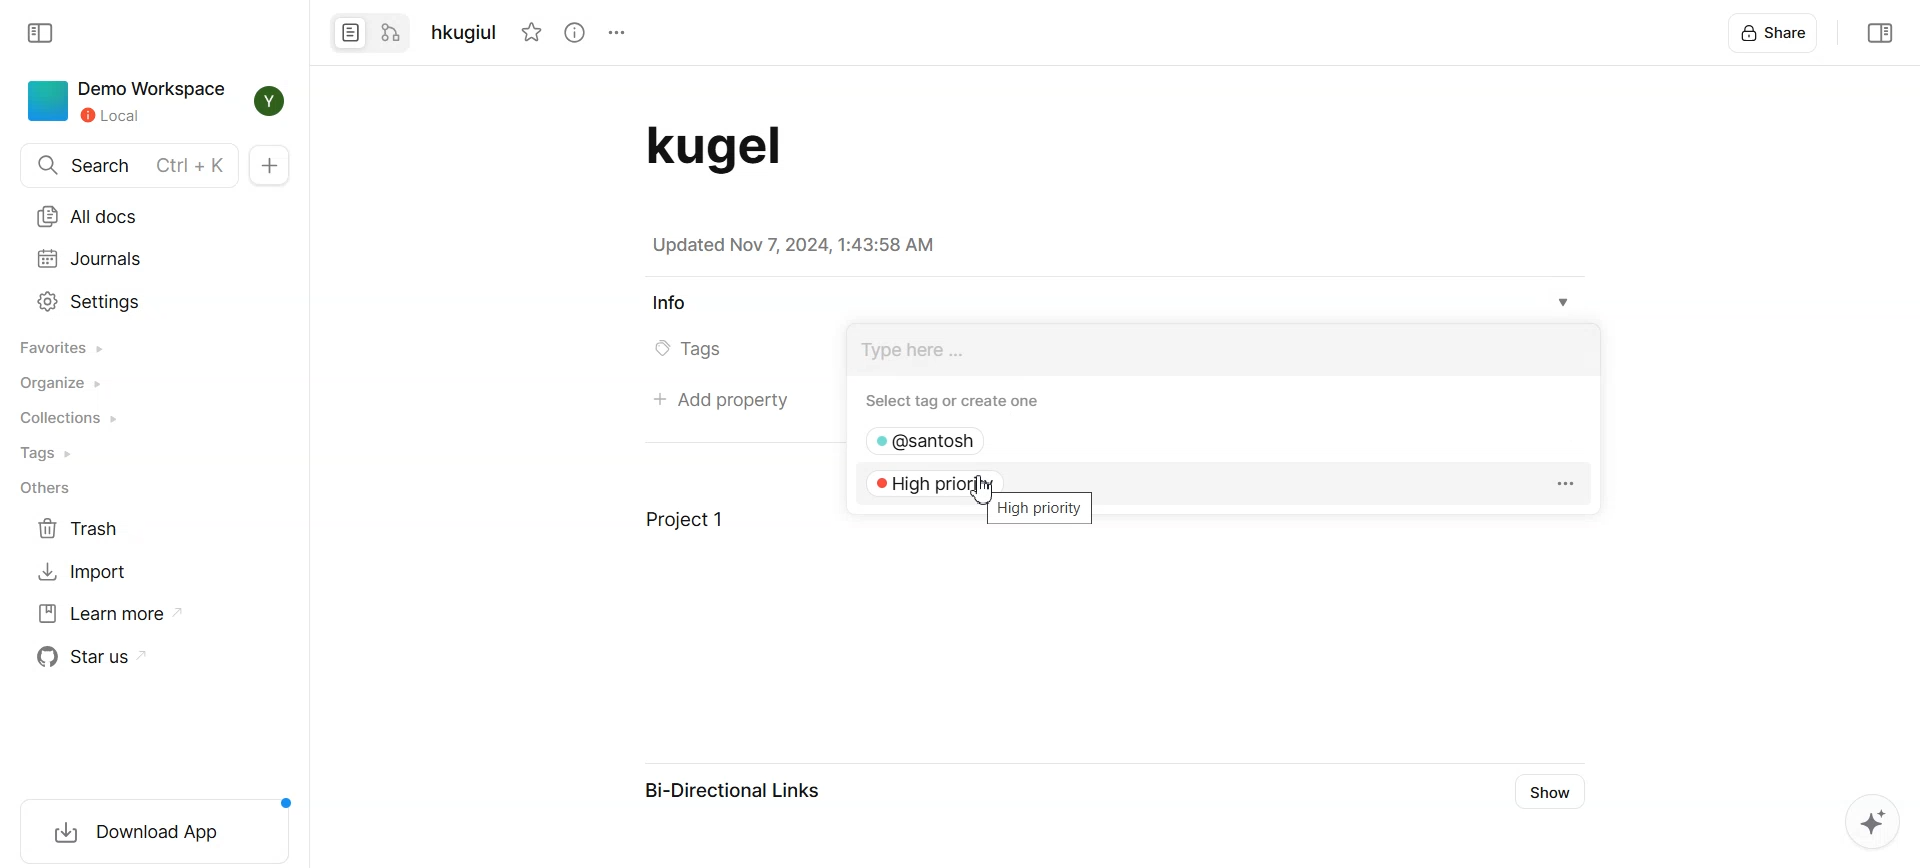 Image resolution: width=1920 pixels, height=868 pixels. I want to click on Collapse sidebar, so click(39, 34).